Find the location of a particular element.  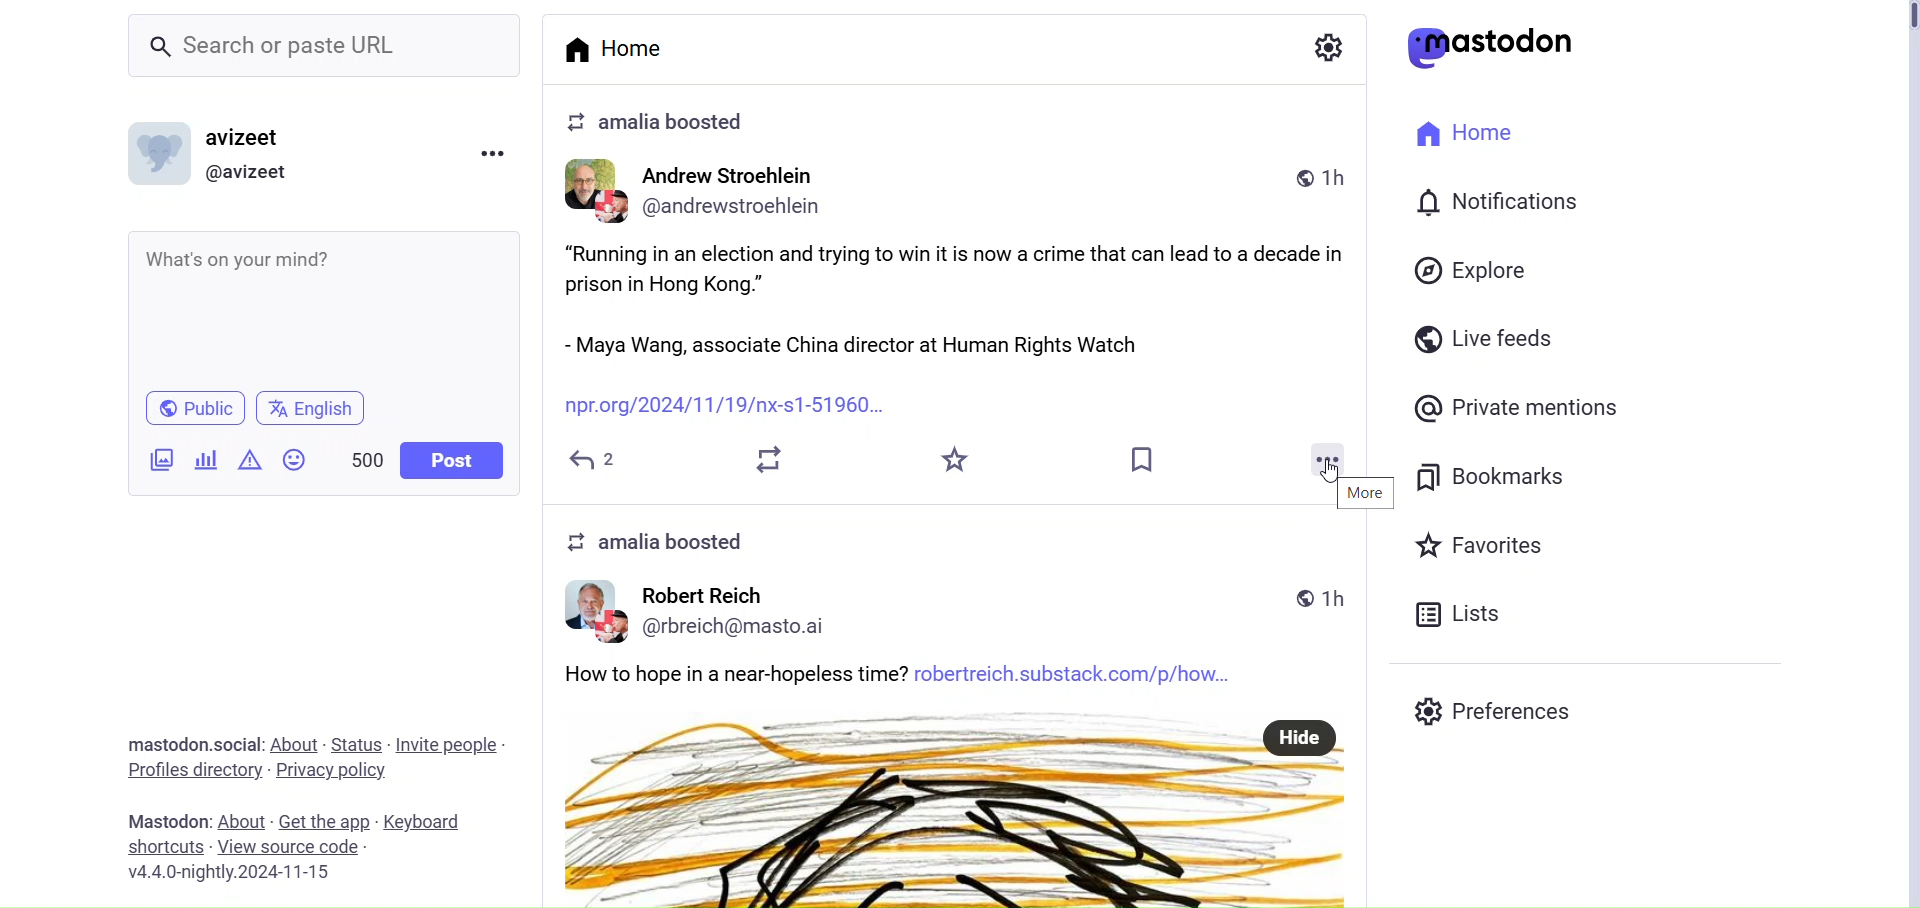

Post is located at coordinates (452, 460).